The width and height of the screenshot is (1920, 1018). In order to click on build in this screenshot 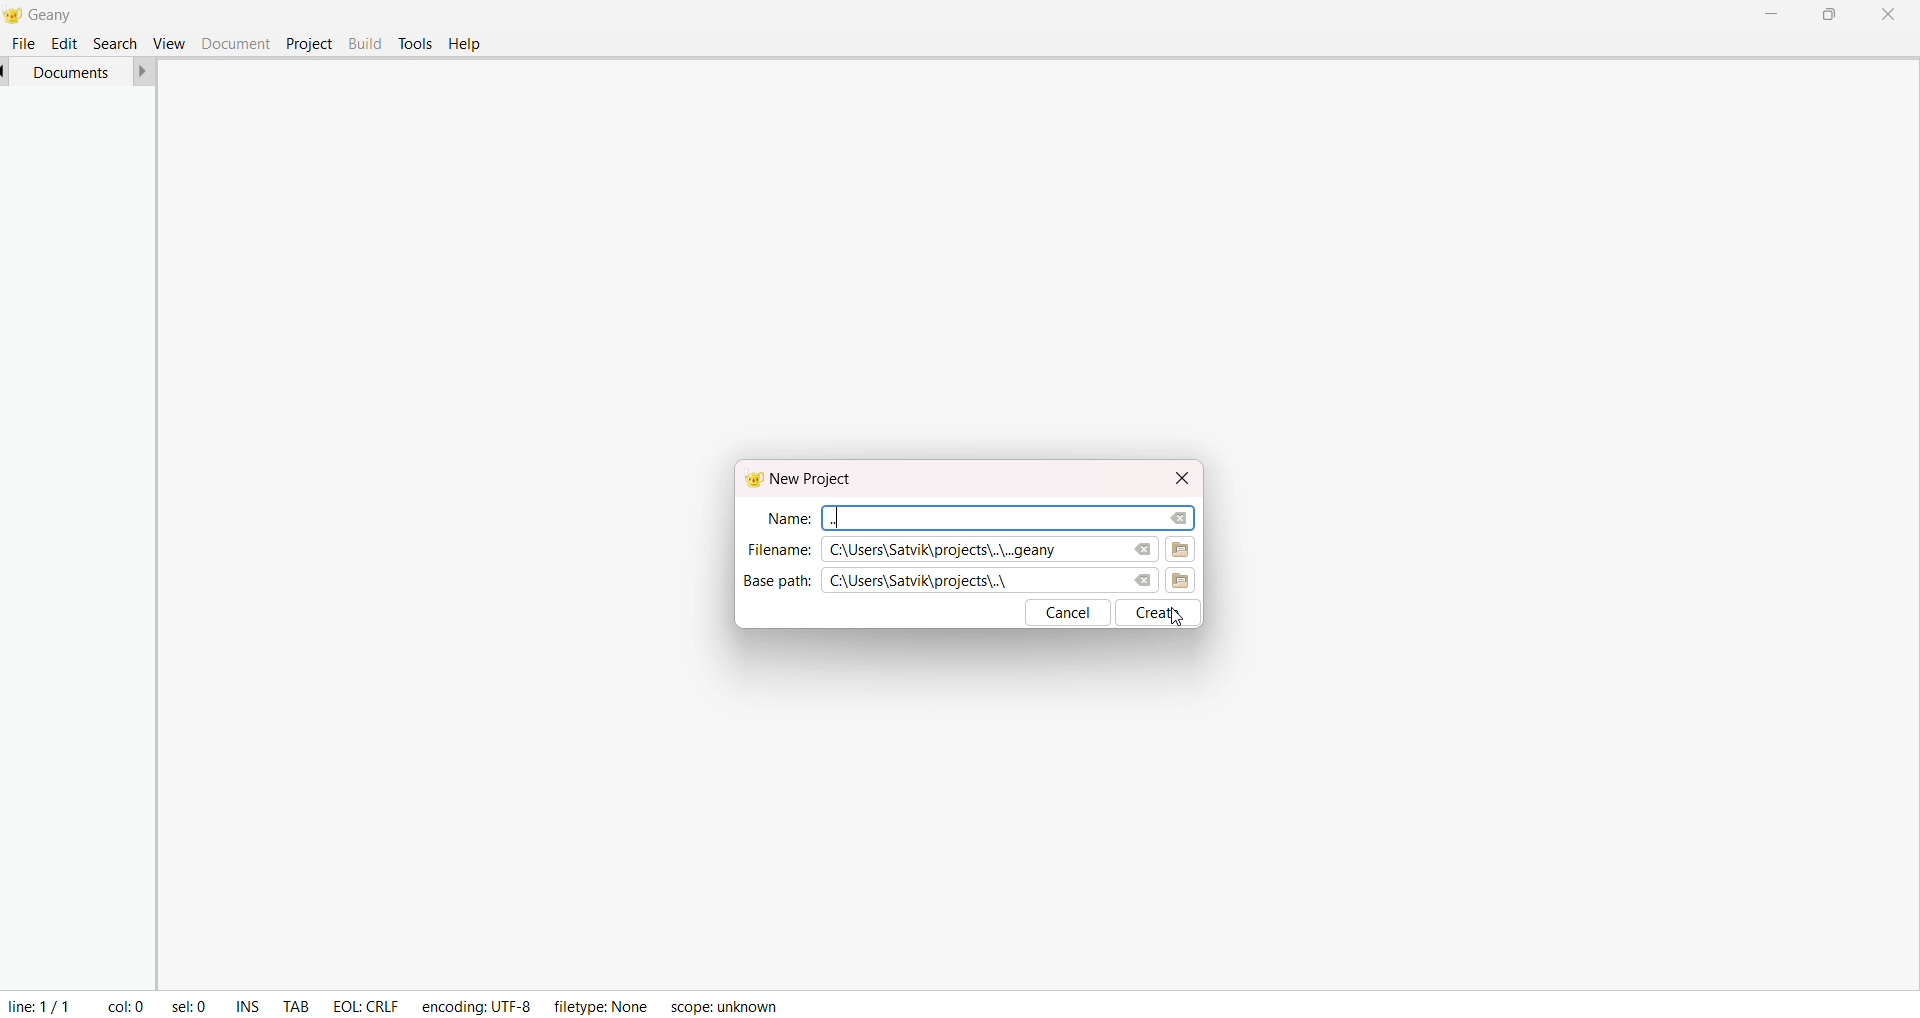, I will do `click(365, 41)`.